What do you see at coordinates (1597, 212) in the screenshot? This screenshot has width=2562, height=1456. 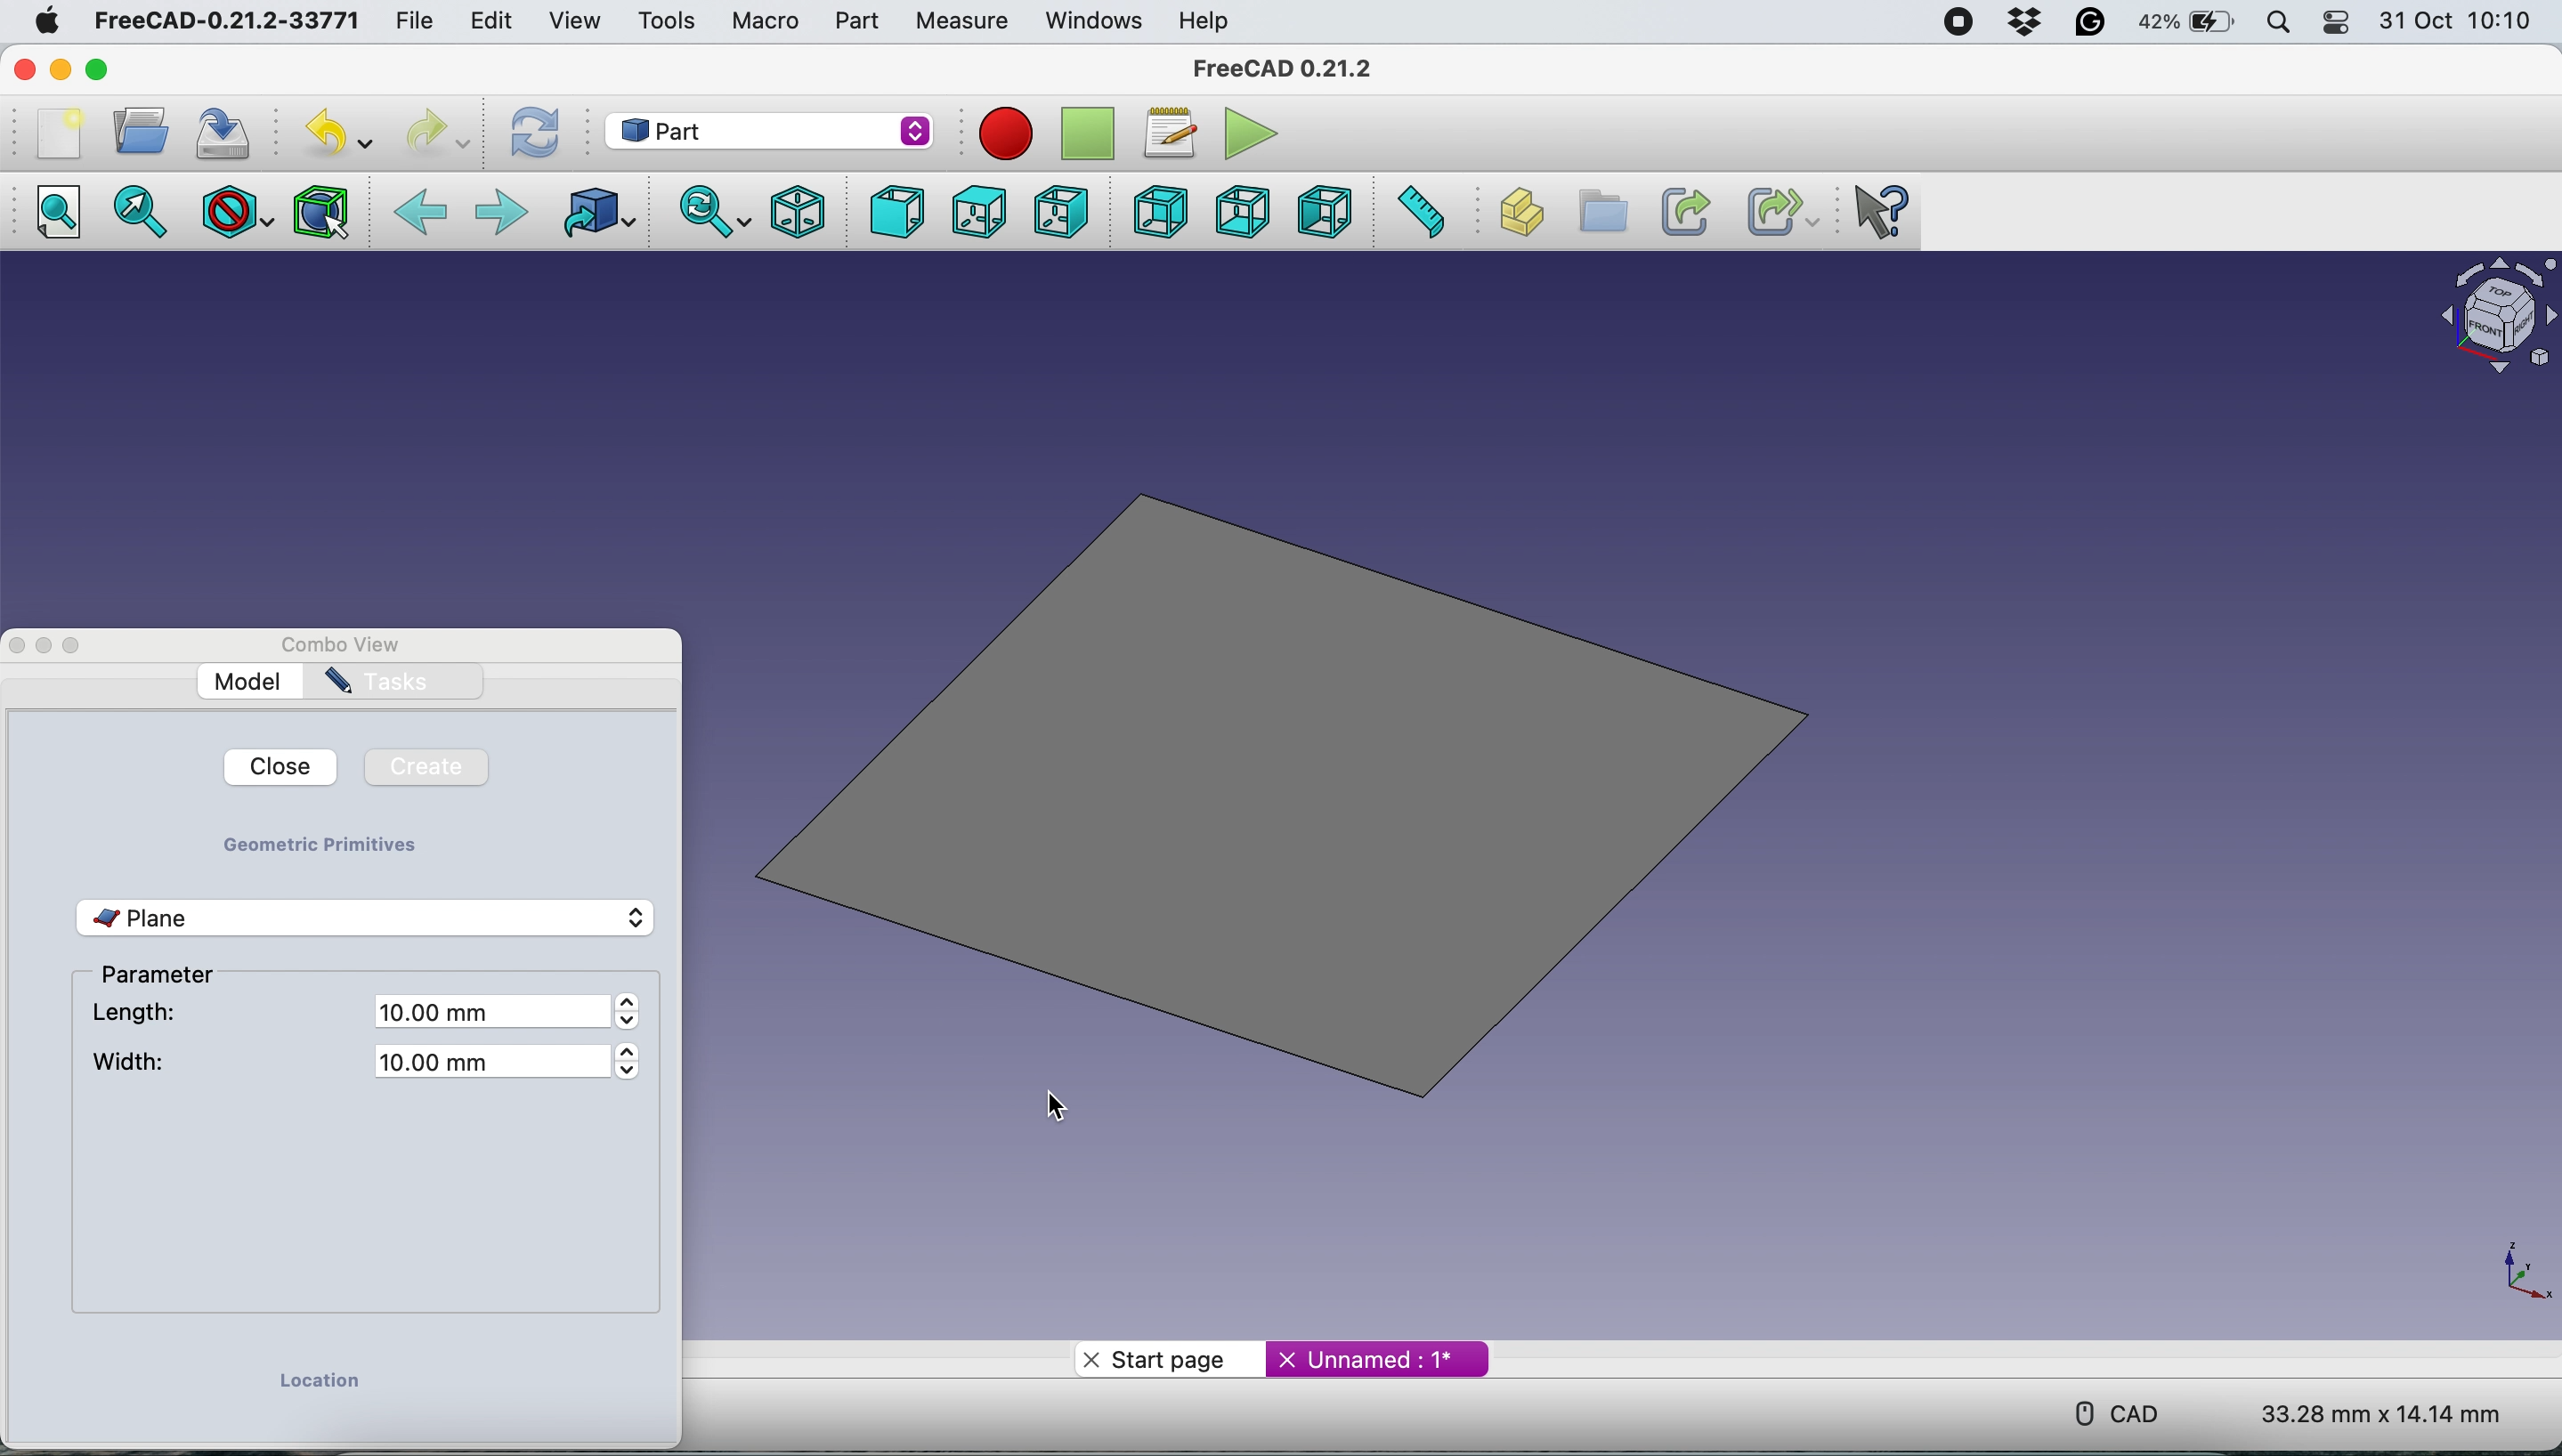 I see `Create group` at bounding box center [1597, 212].